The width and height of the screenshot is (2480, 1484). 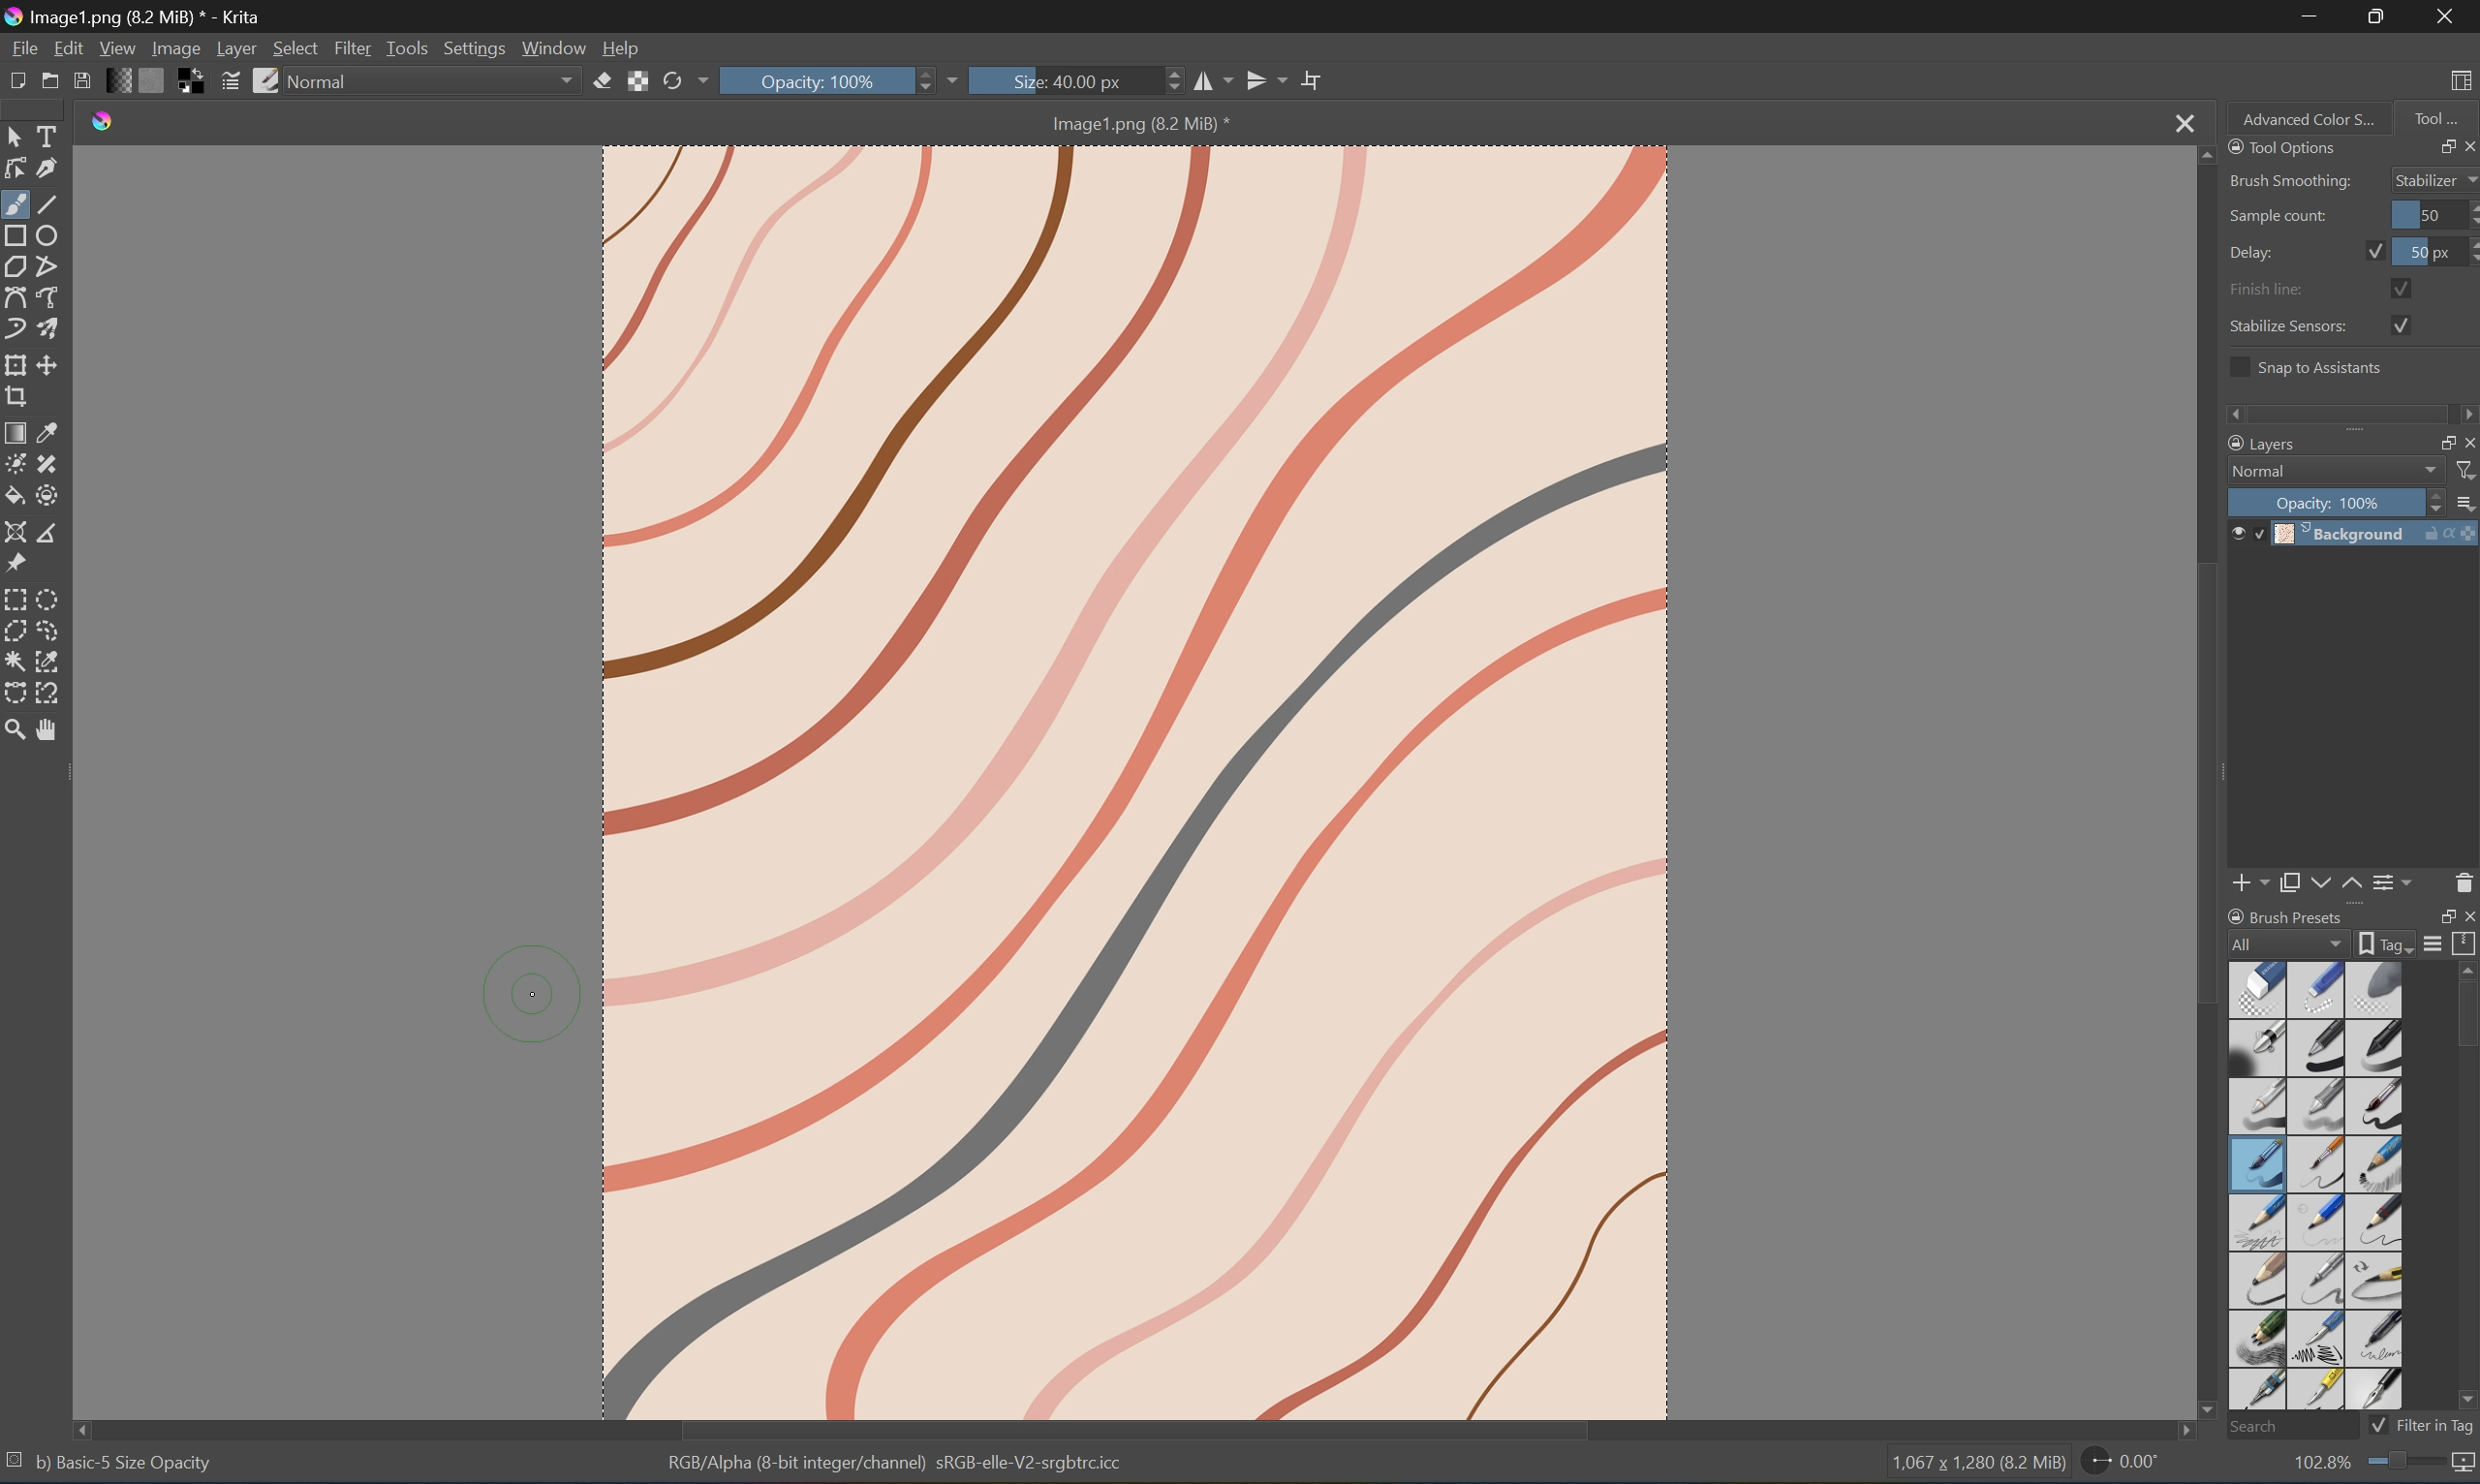 I want to click on Zoom tool, so click(x=16, y=730).